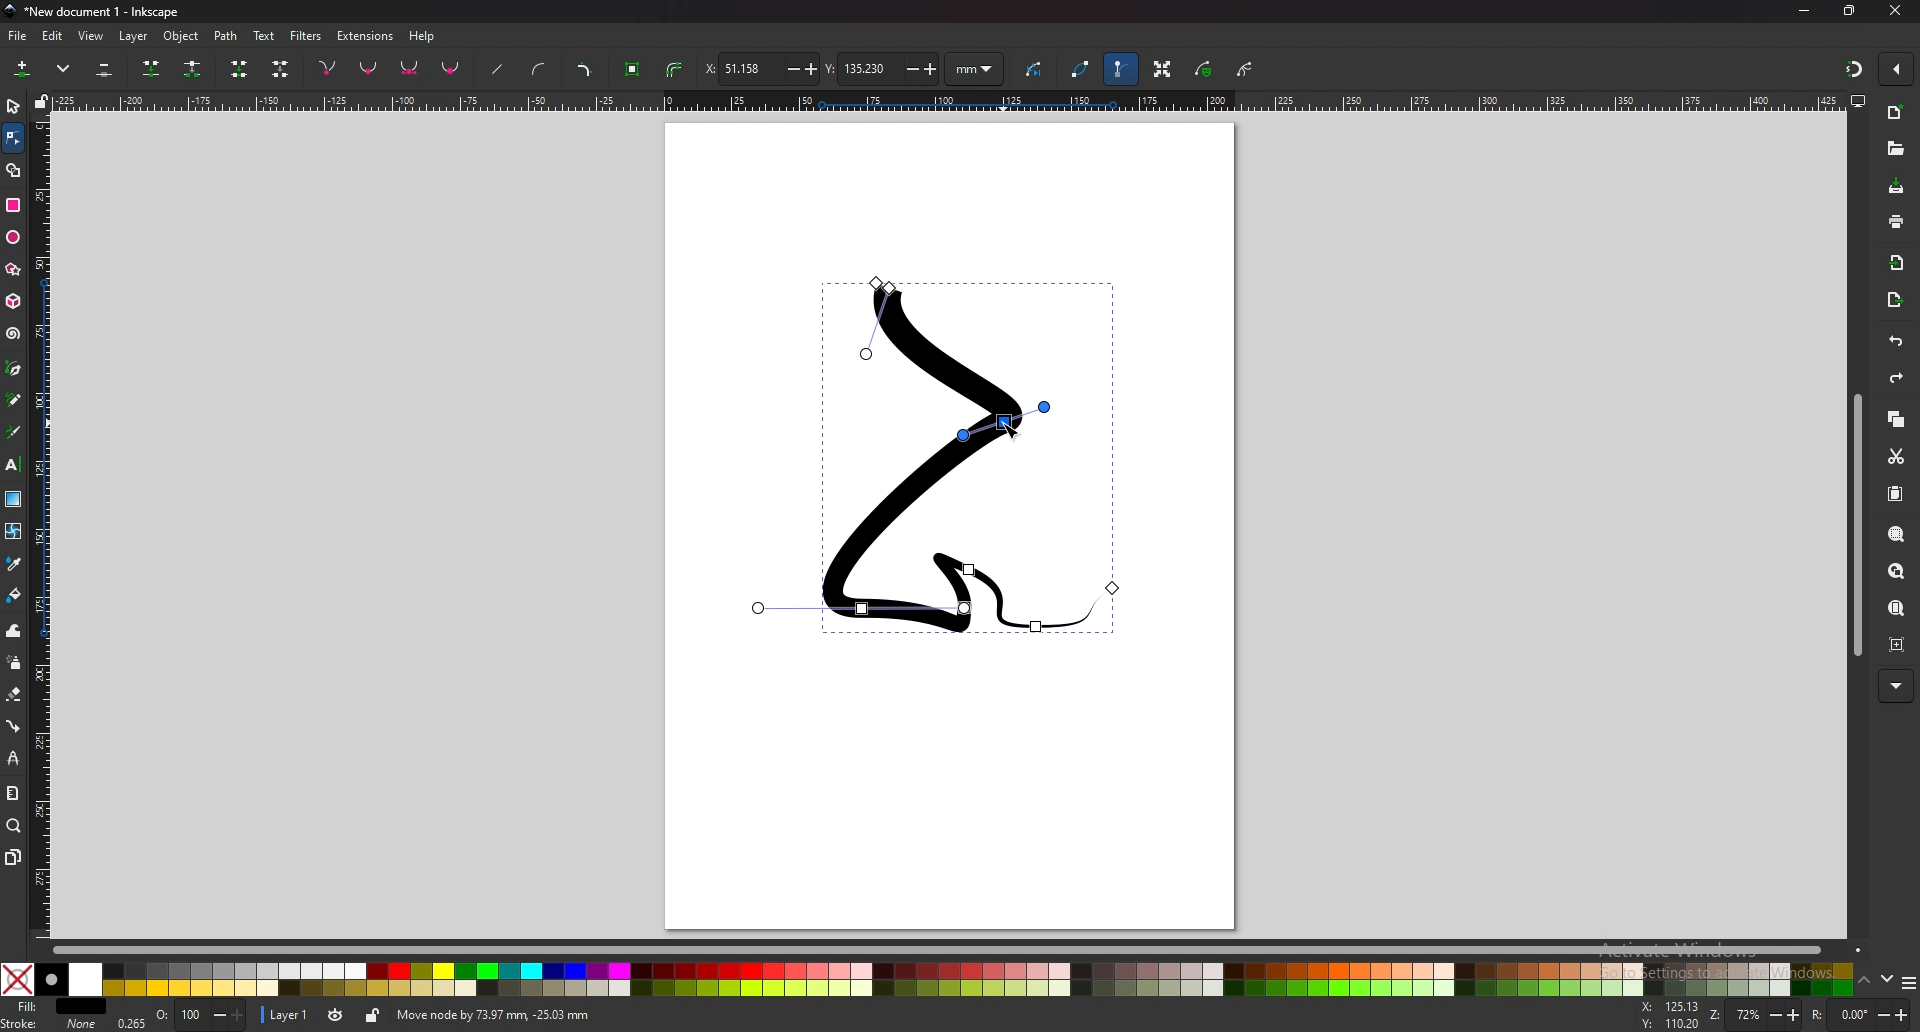  What do you see at coordinates (584, 71) in the screenshot?
I see `add corners lpe` at bounding box center [584, 71].